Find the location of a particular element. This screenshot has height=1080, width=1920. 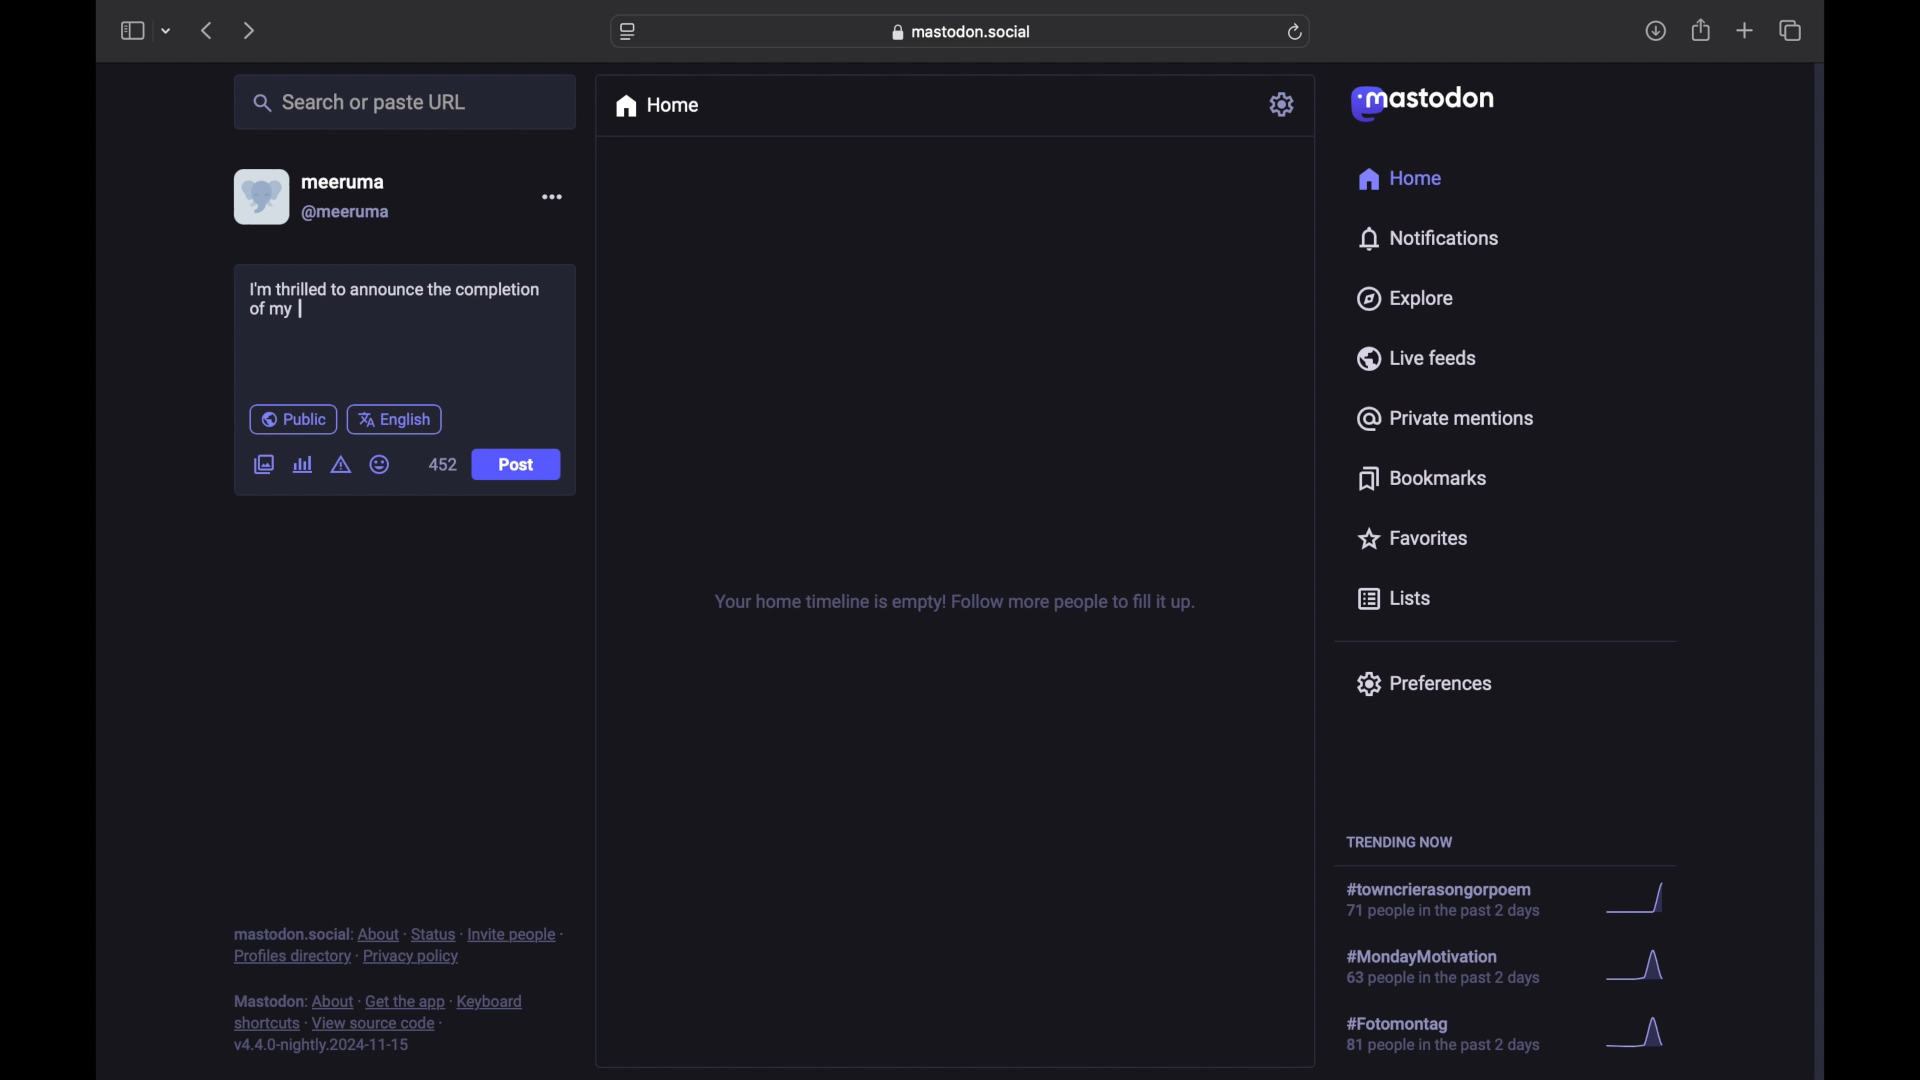

add image is located at coordinates (263, 466).